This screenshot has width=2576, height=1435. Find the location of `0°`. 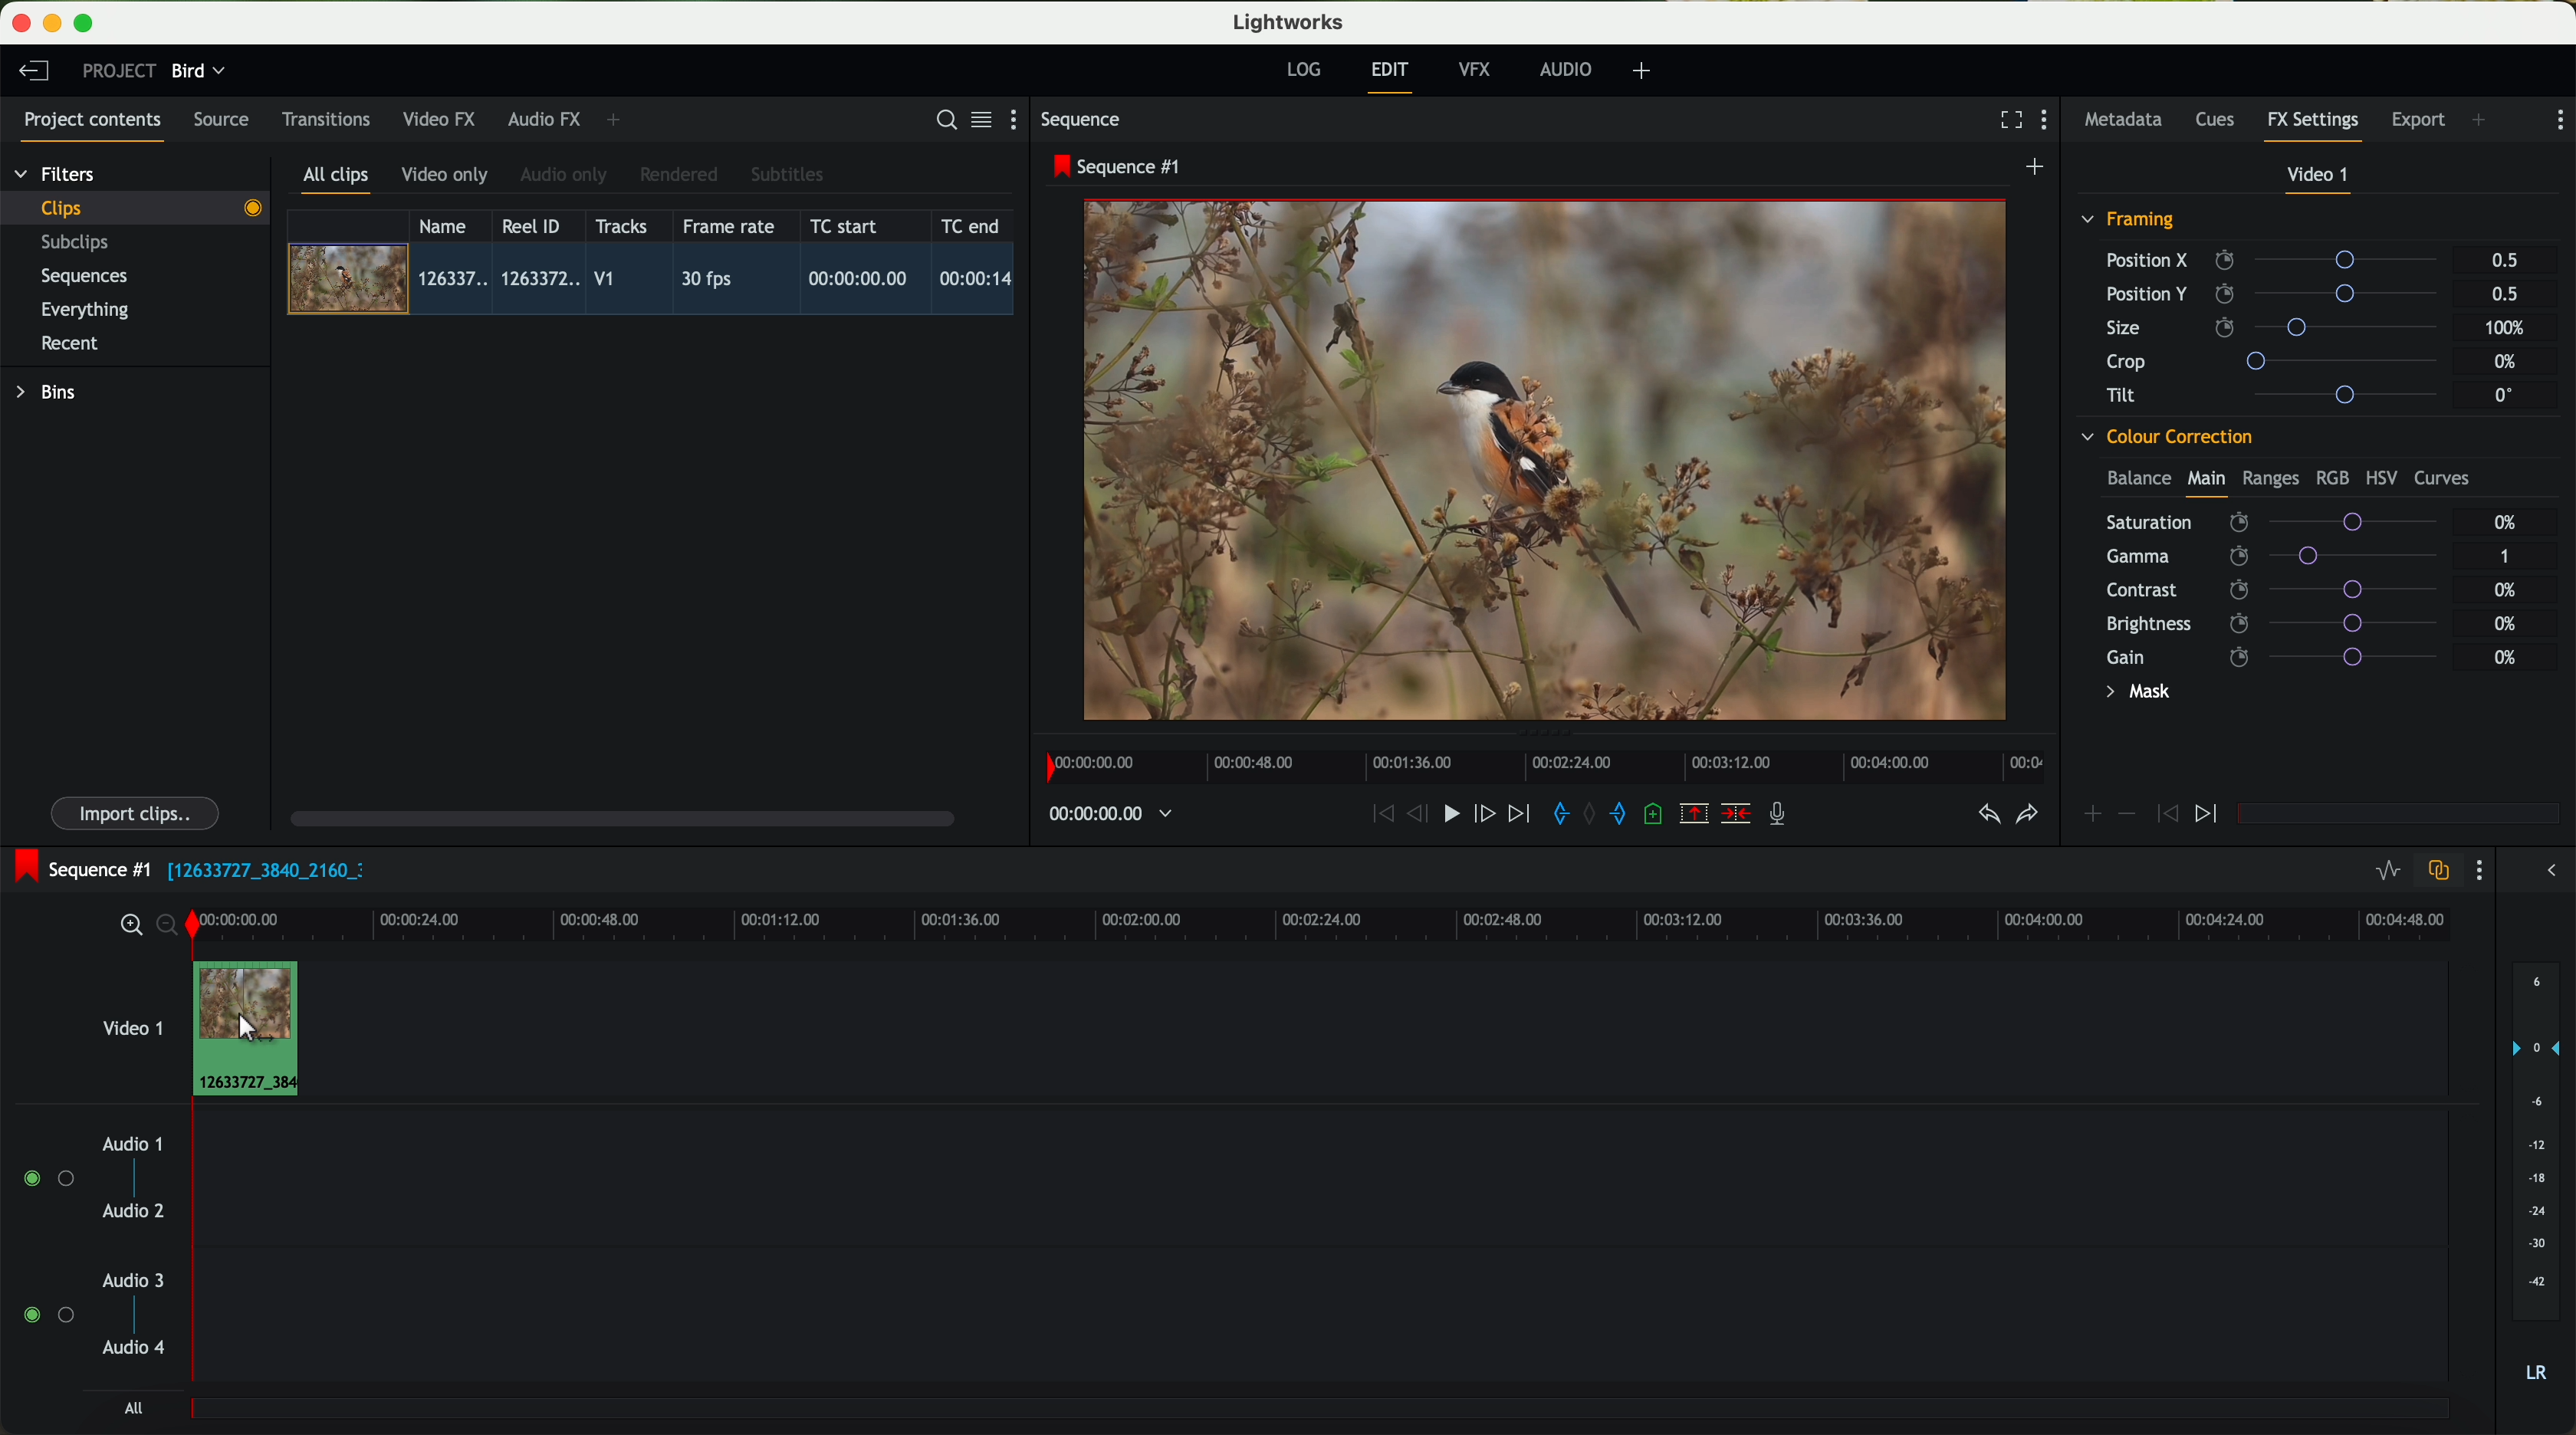

0° is located at coordinates (2505, 394).